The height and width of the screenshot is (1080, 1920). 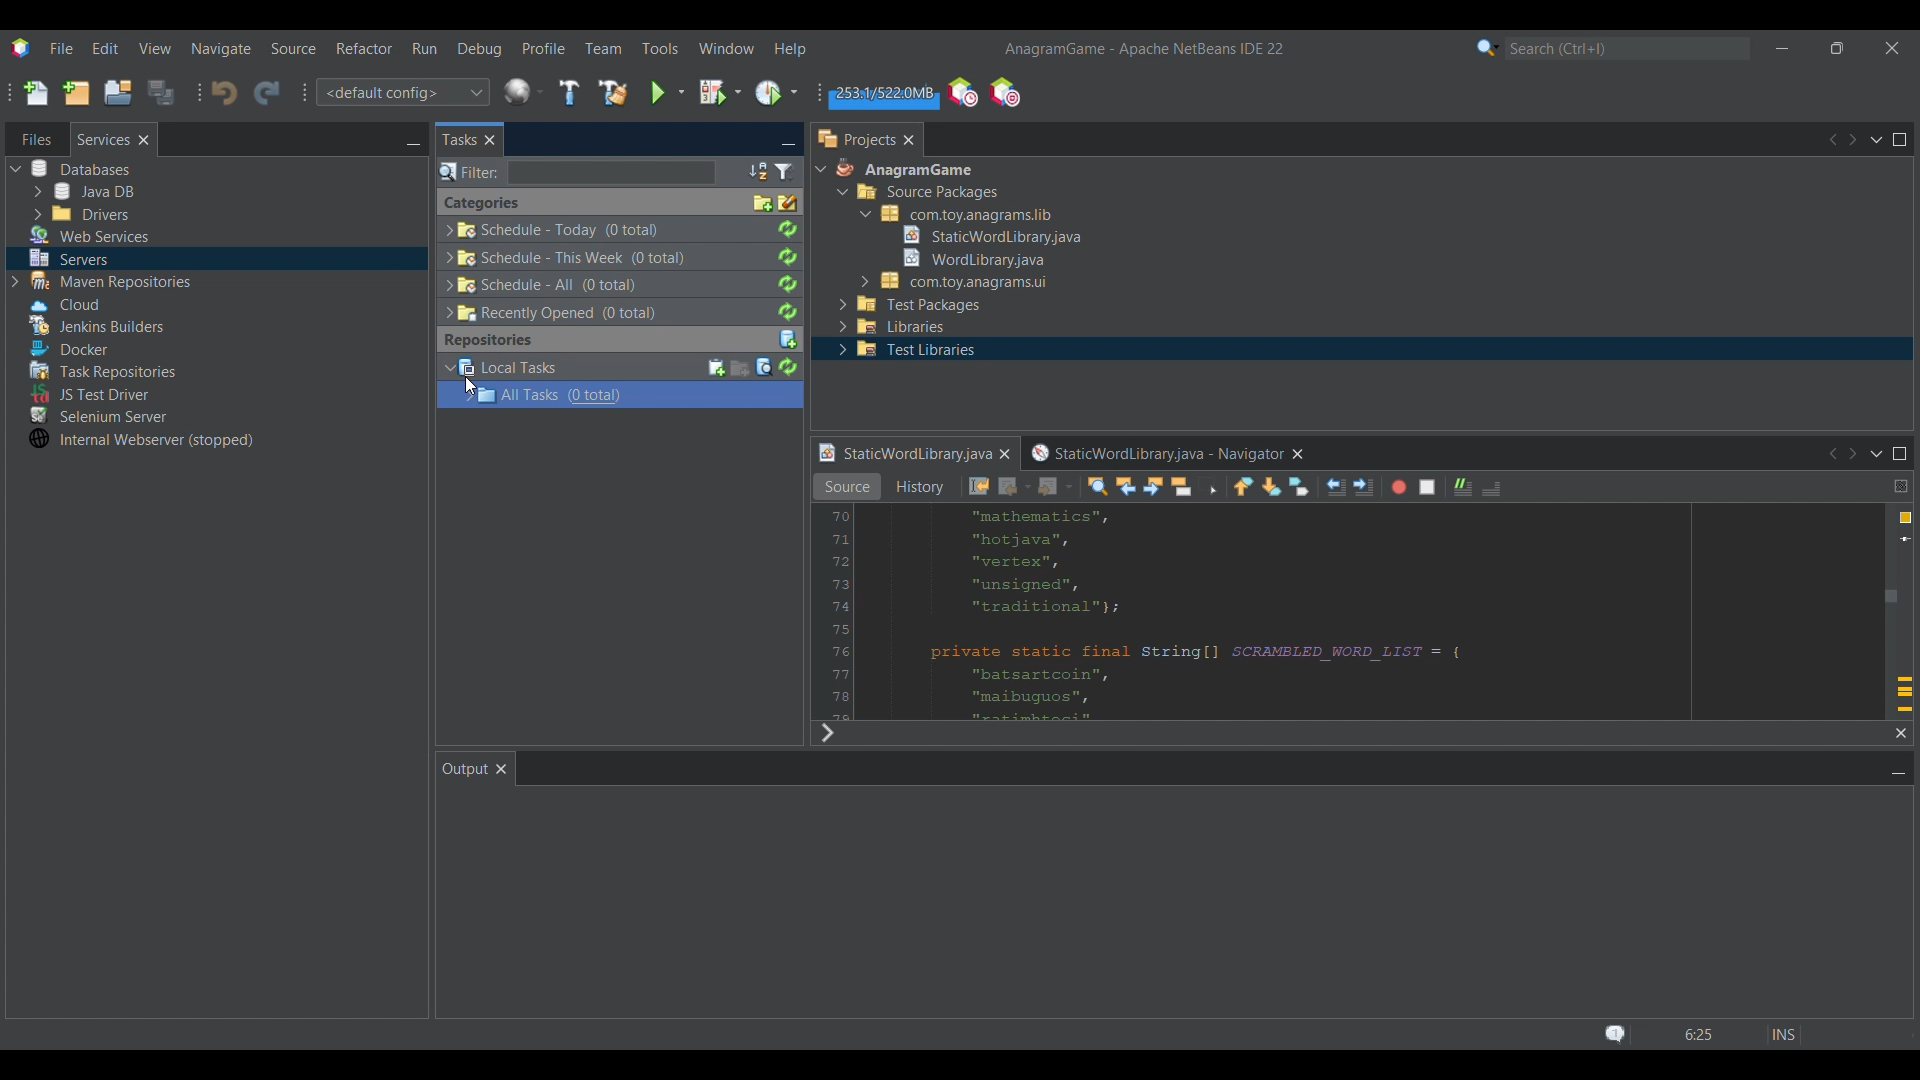 I want to click on , so click(x=1286, y=489).